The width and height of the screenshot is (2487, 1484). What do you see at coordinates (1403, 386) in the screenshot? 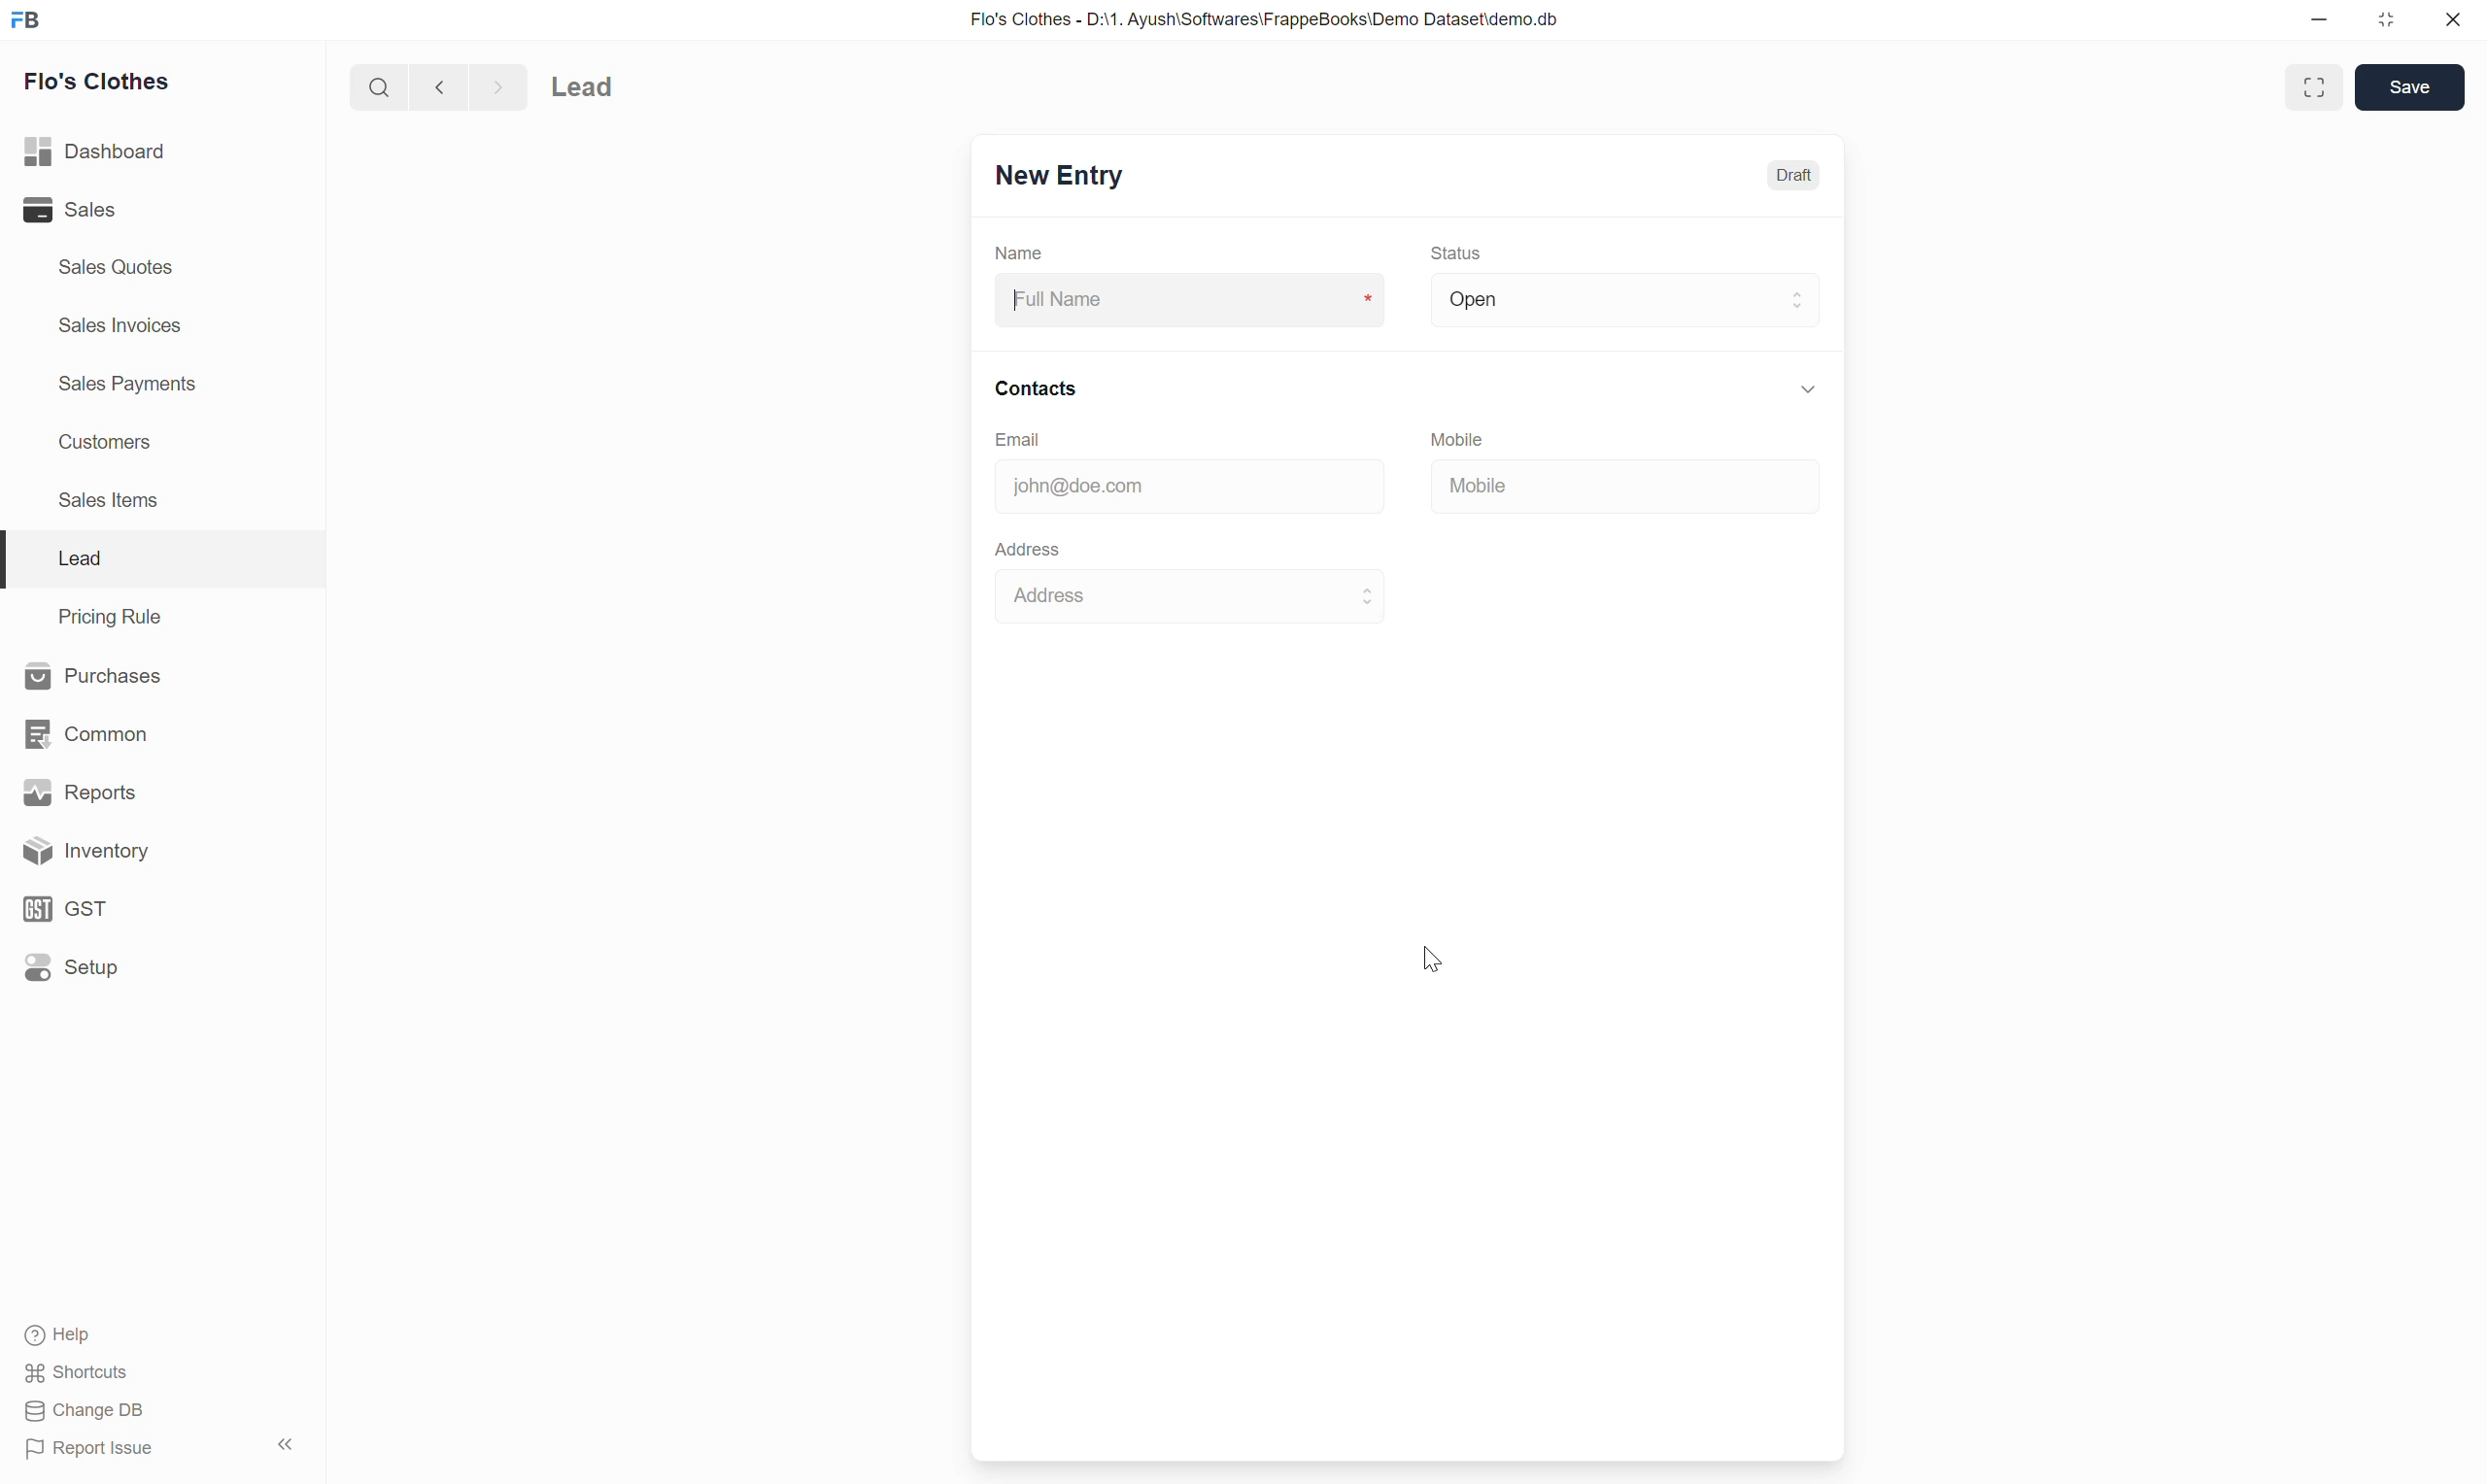
I see `Contacts` at bounding box center [1403, 386].